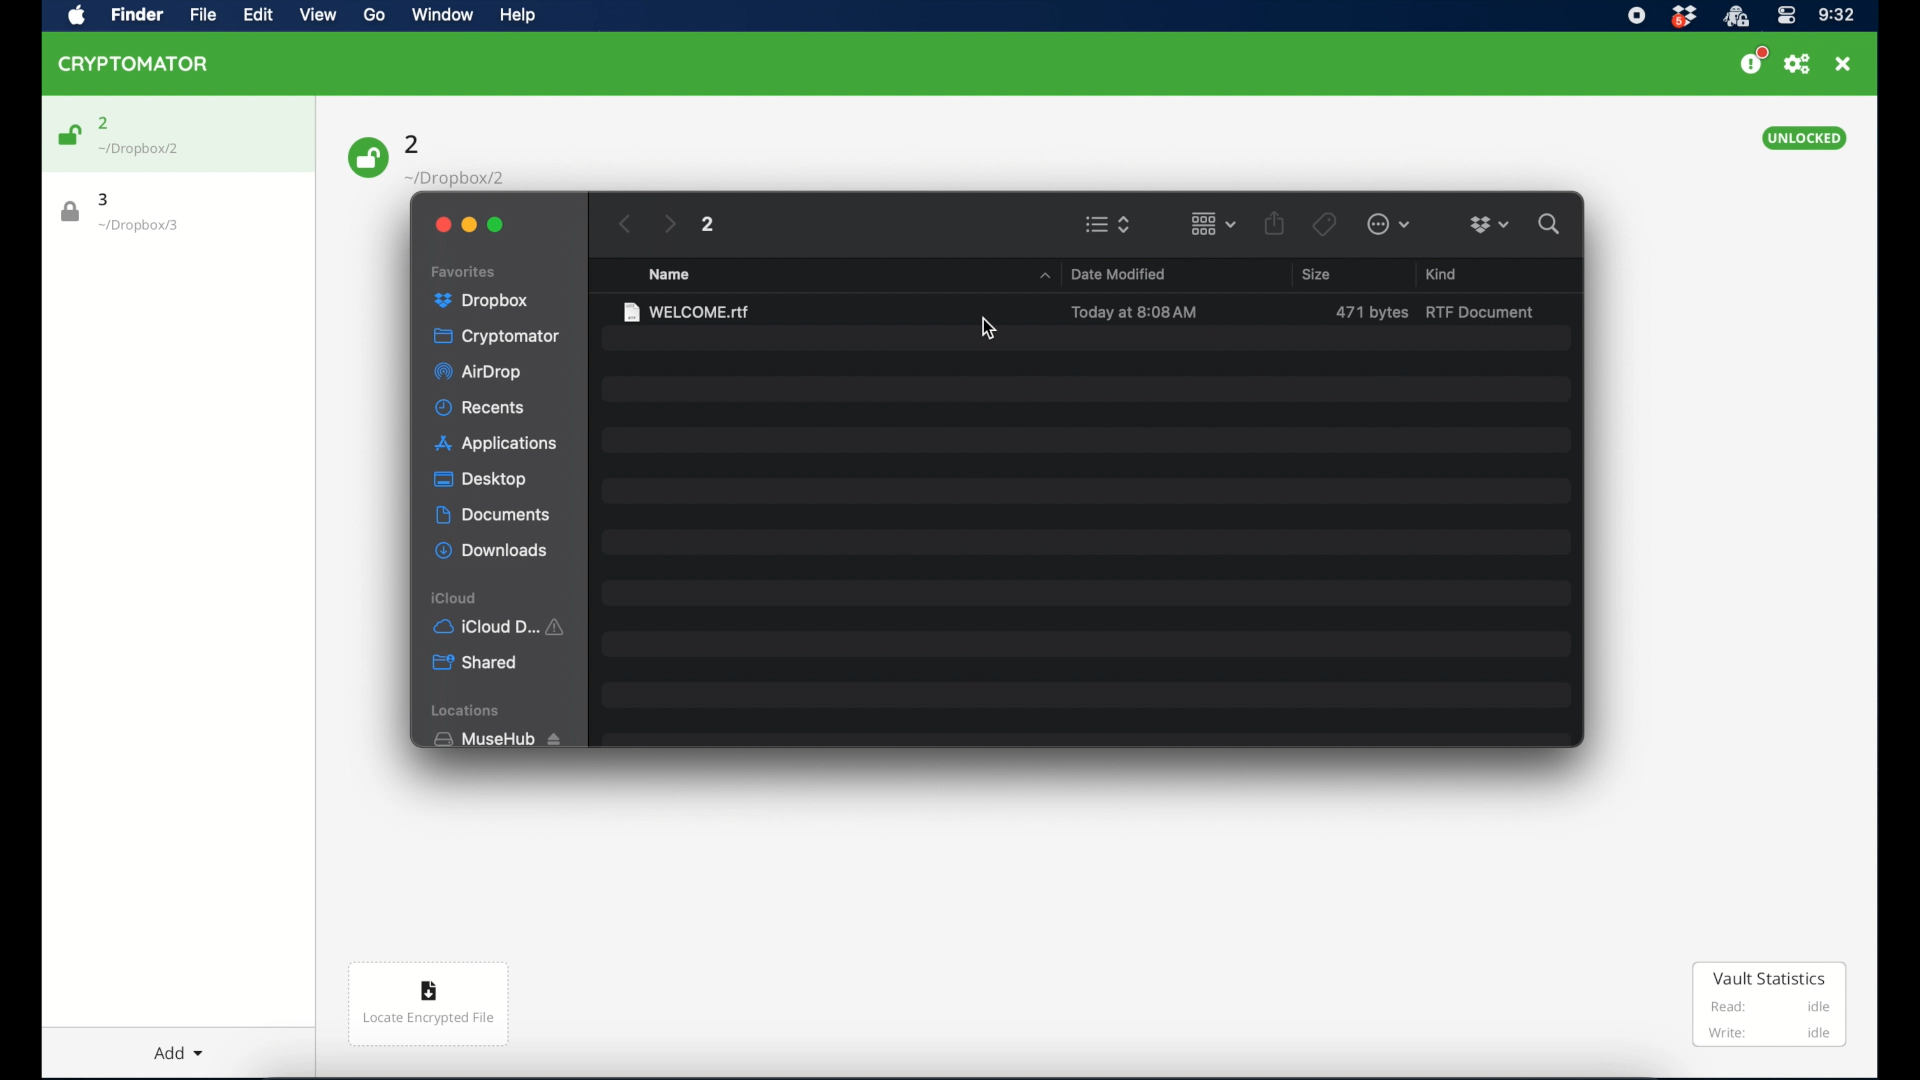 This screenshot has height=1080, width=1920. Describe the element at coordinates (1803, 138) in the screenshot. I see `unlocked` at that location.